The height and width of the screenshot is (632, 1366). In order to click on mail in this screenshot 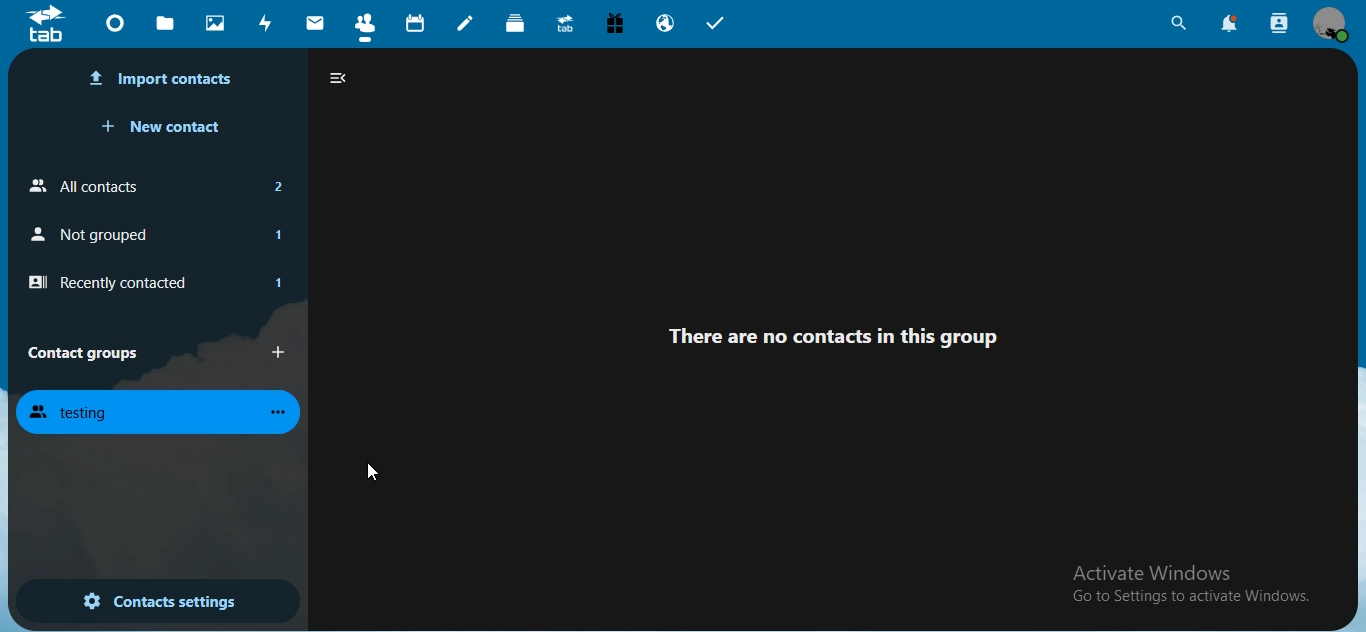, I will do `click(317, 23)`.